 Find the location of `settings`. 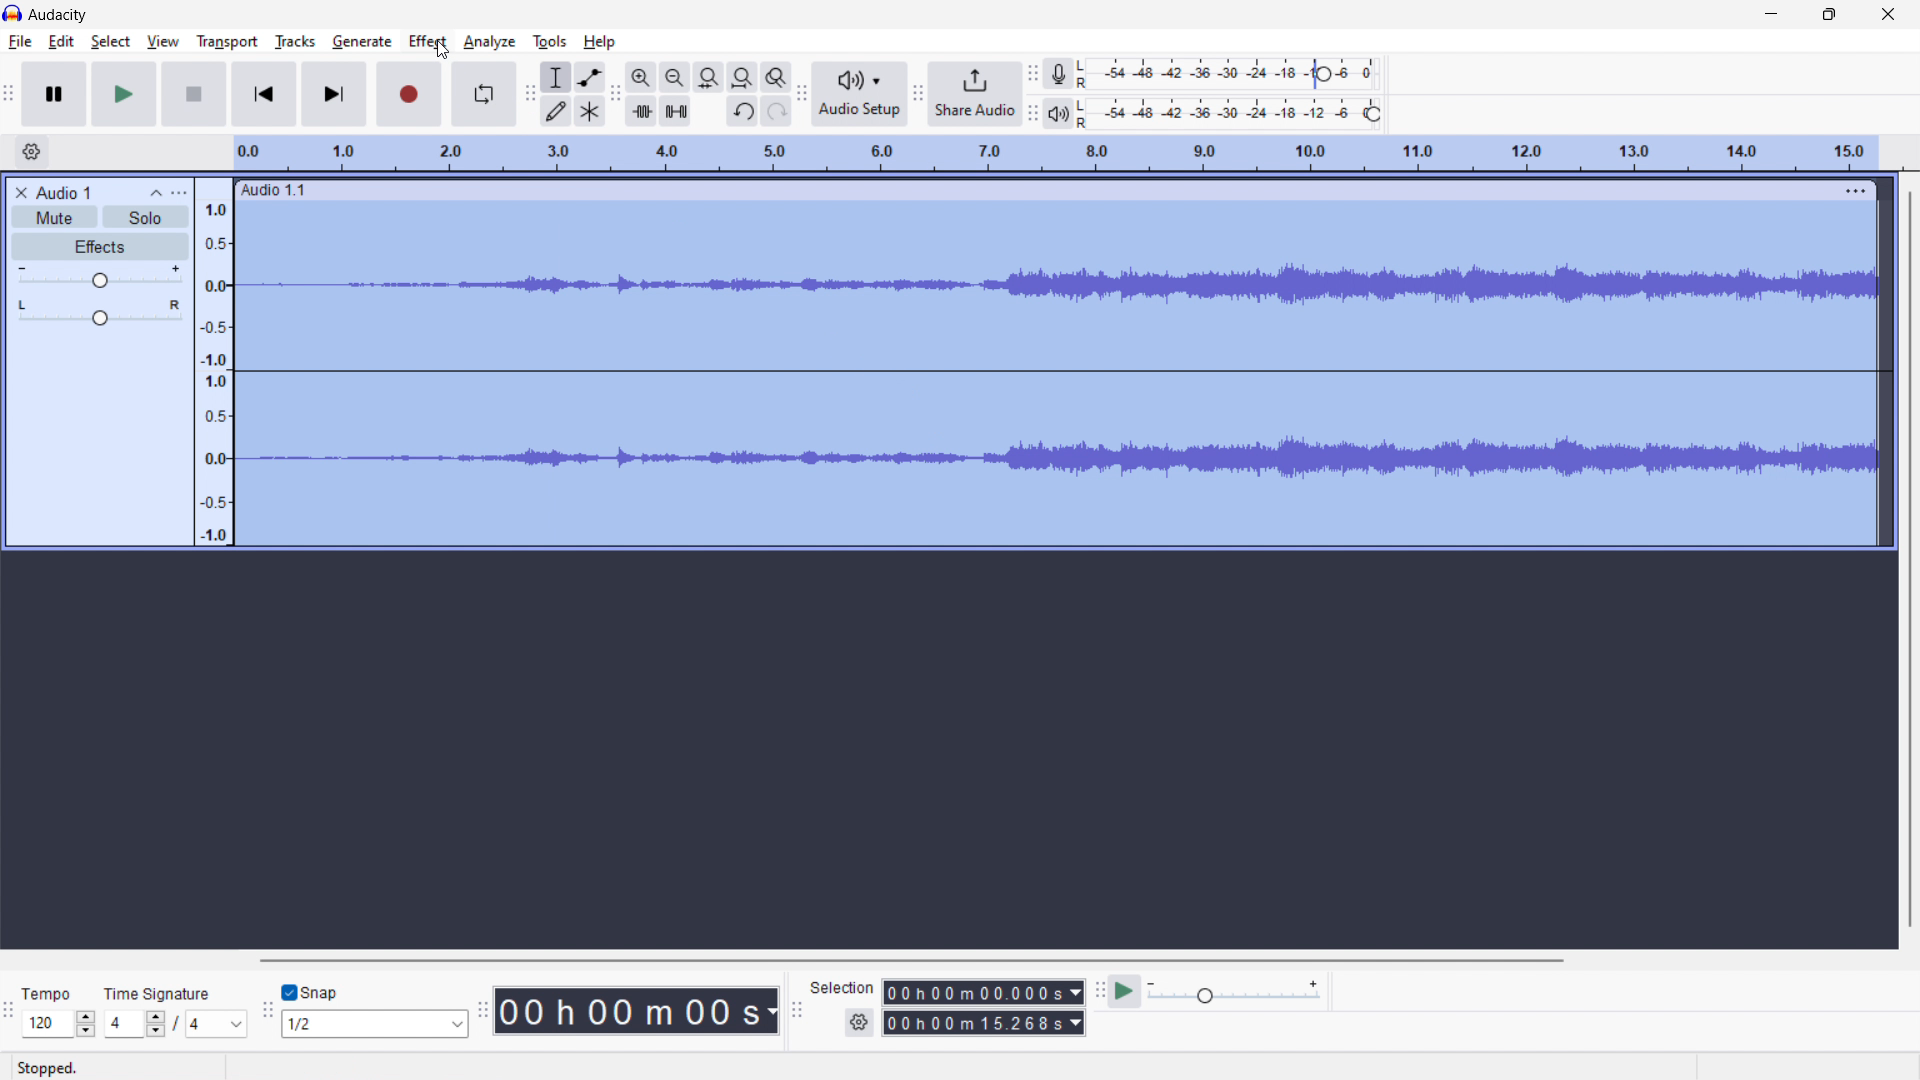

settings is located at coordinates (859, 1023).